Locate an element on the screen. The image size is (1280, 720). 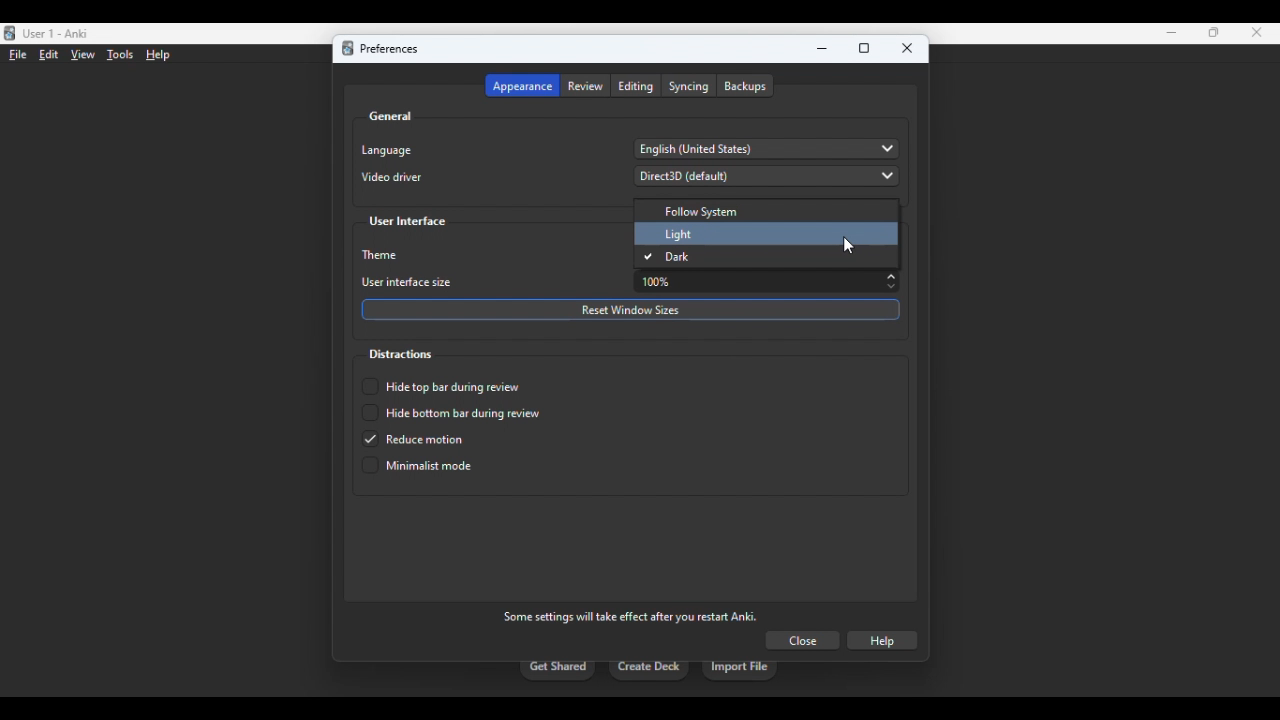
Use 1 - Anki is located at coordinates (55, 34).